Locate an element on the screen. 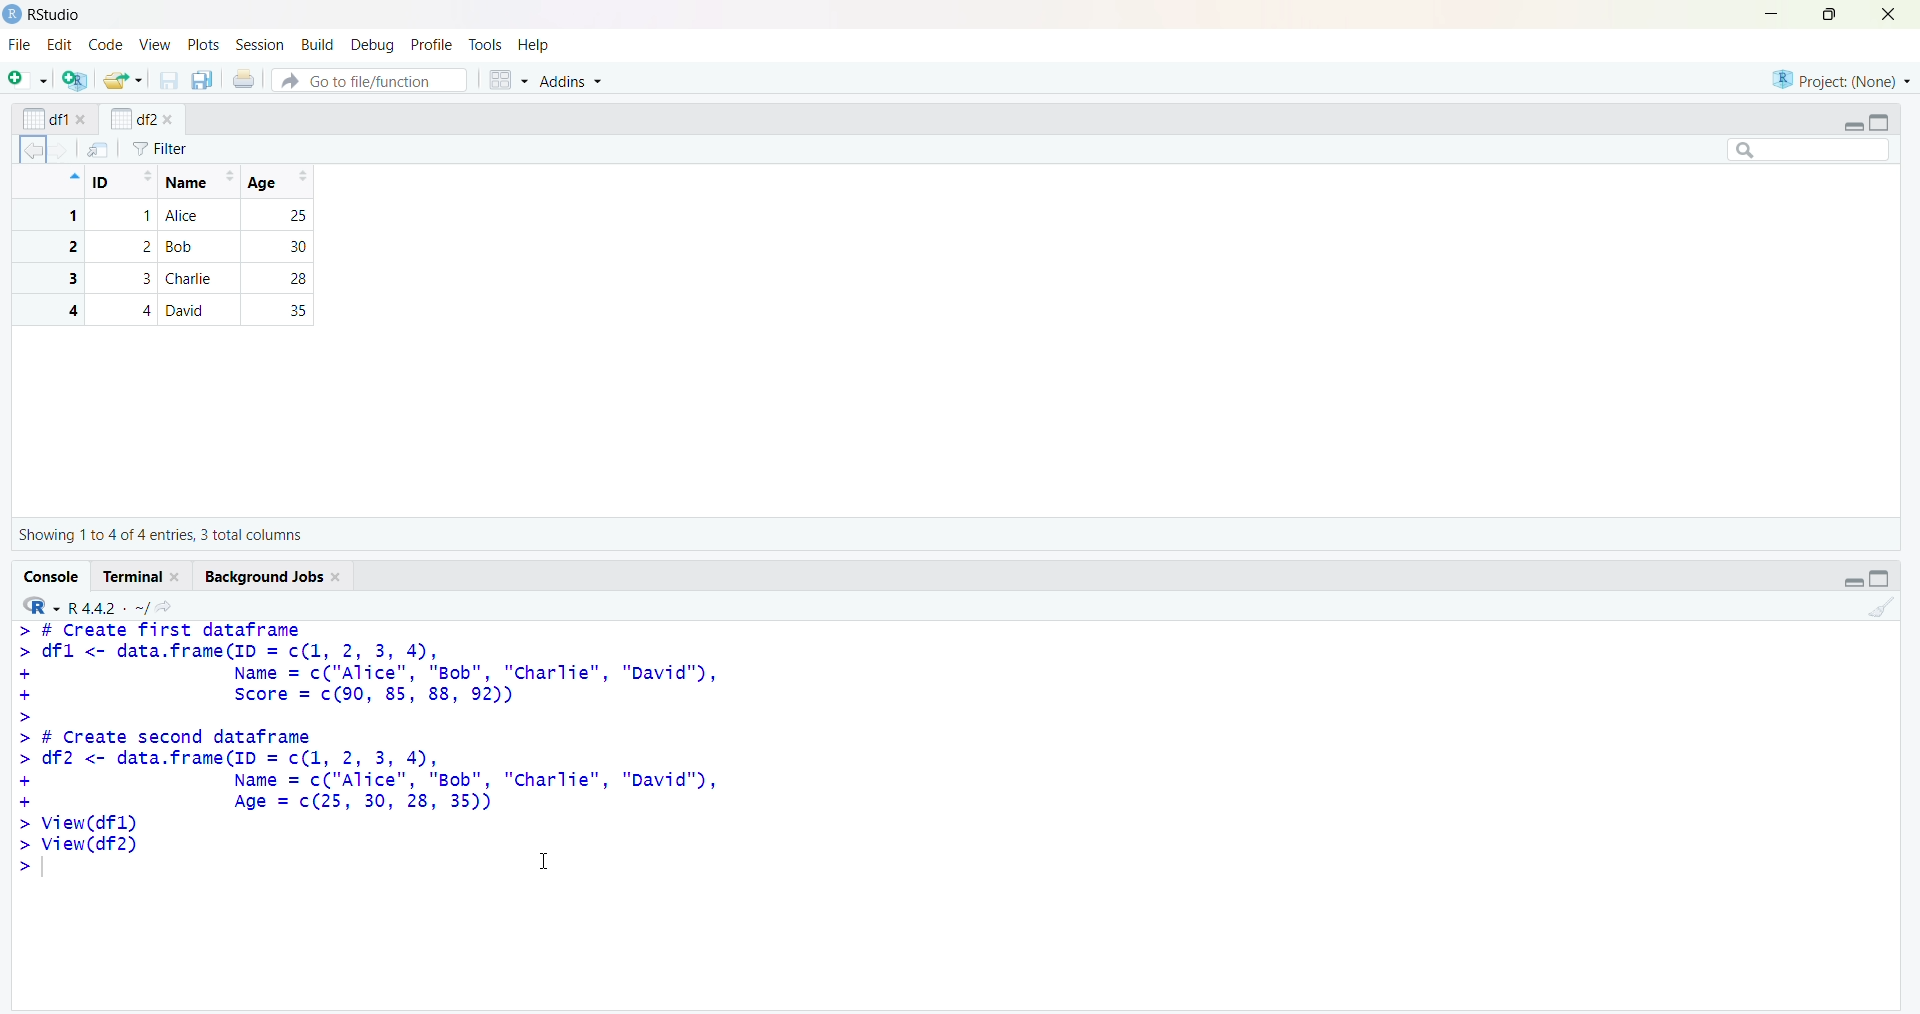  Go to file/function is located at coordinates (370, 80).